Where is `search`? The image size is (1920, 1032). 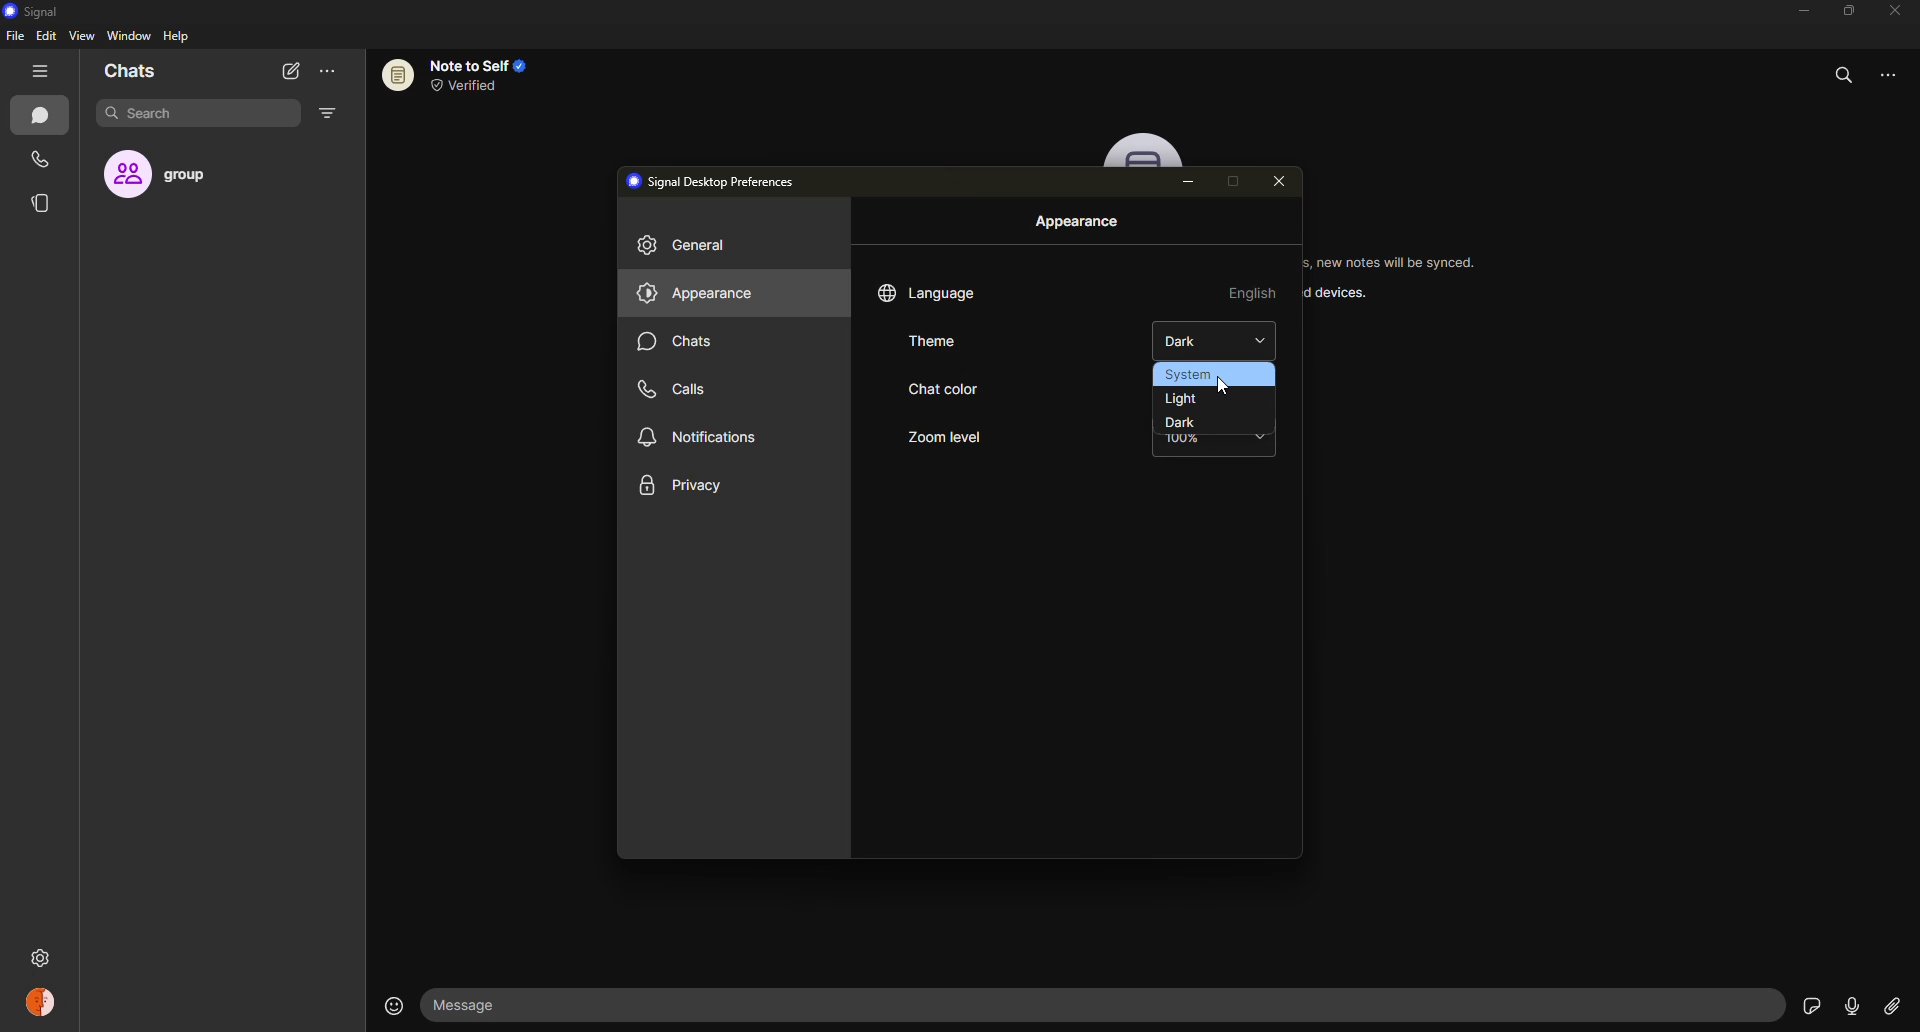
search is located at coordinates (156, 114).